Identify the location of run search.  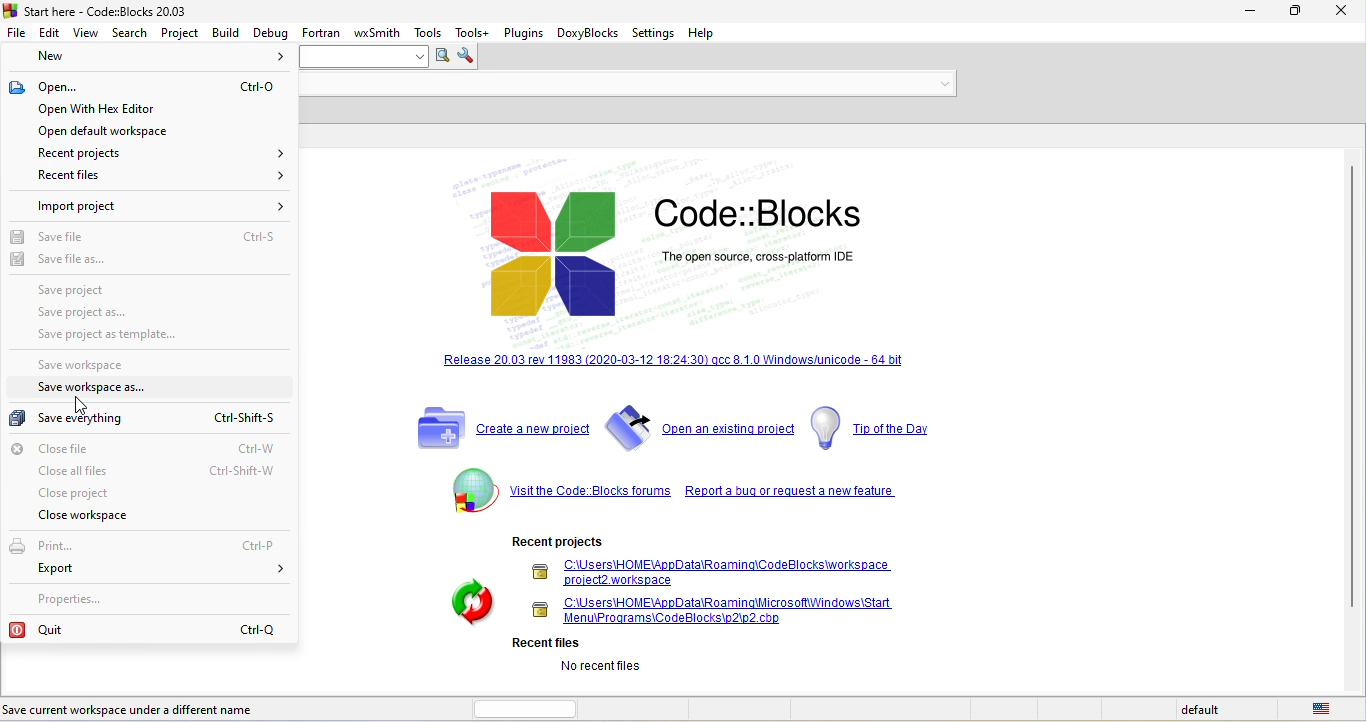
(441, 57).